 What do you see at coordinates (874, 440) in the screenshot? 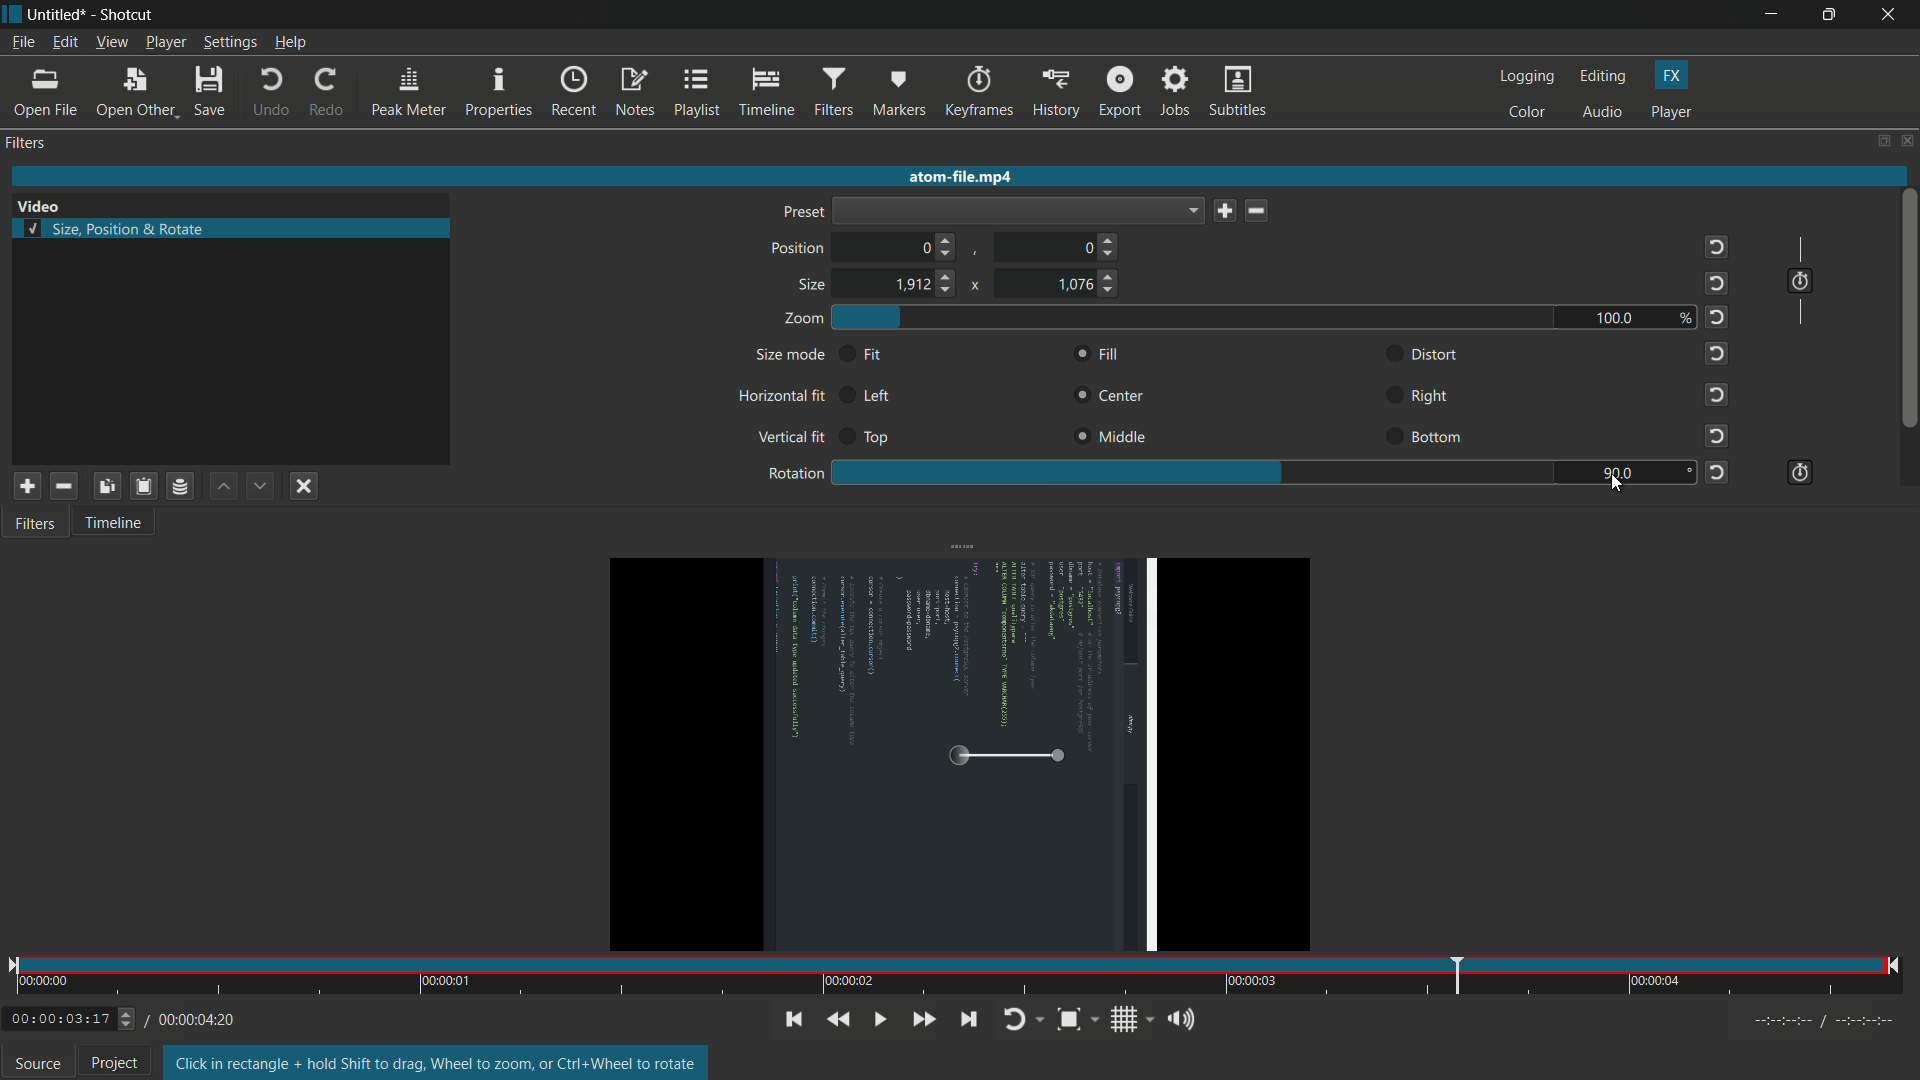
I see `top` at bounding box center [874, 440].